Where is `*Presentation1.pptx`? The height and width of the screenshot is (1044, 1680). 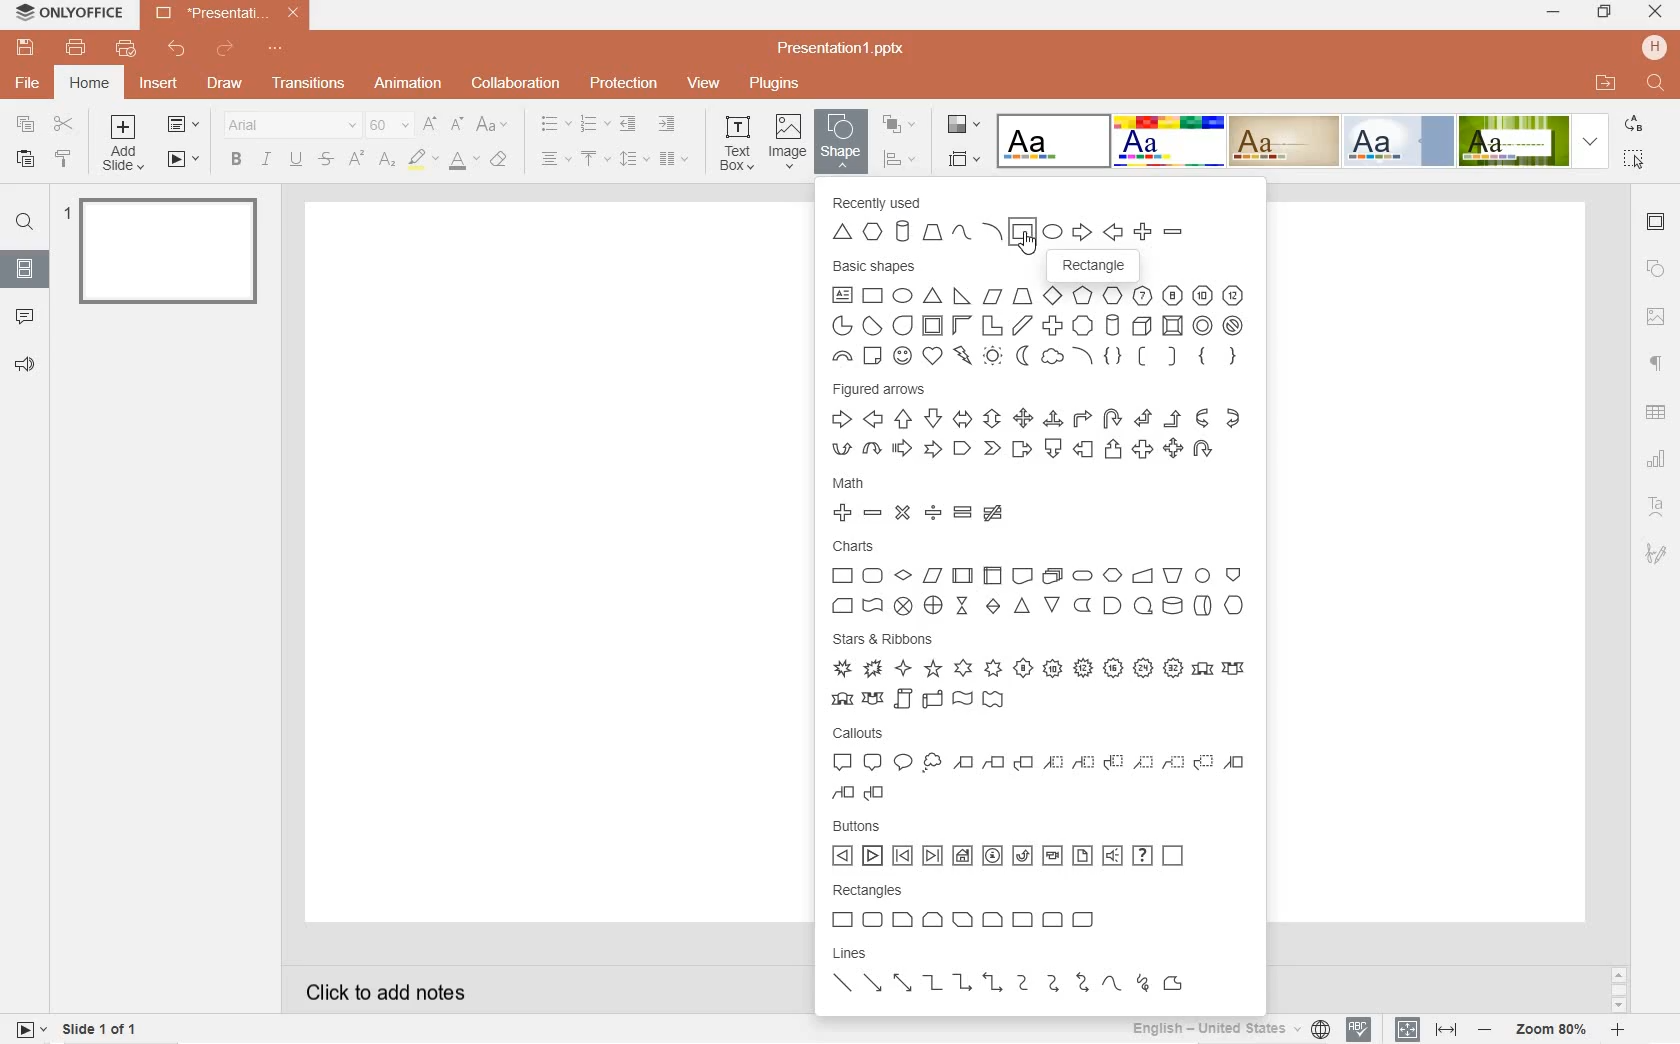
*Presentation1.pptx is located at coordinates (232, 15).